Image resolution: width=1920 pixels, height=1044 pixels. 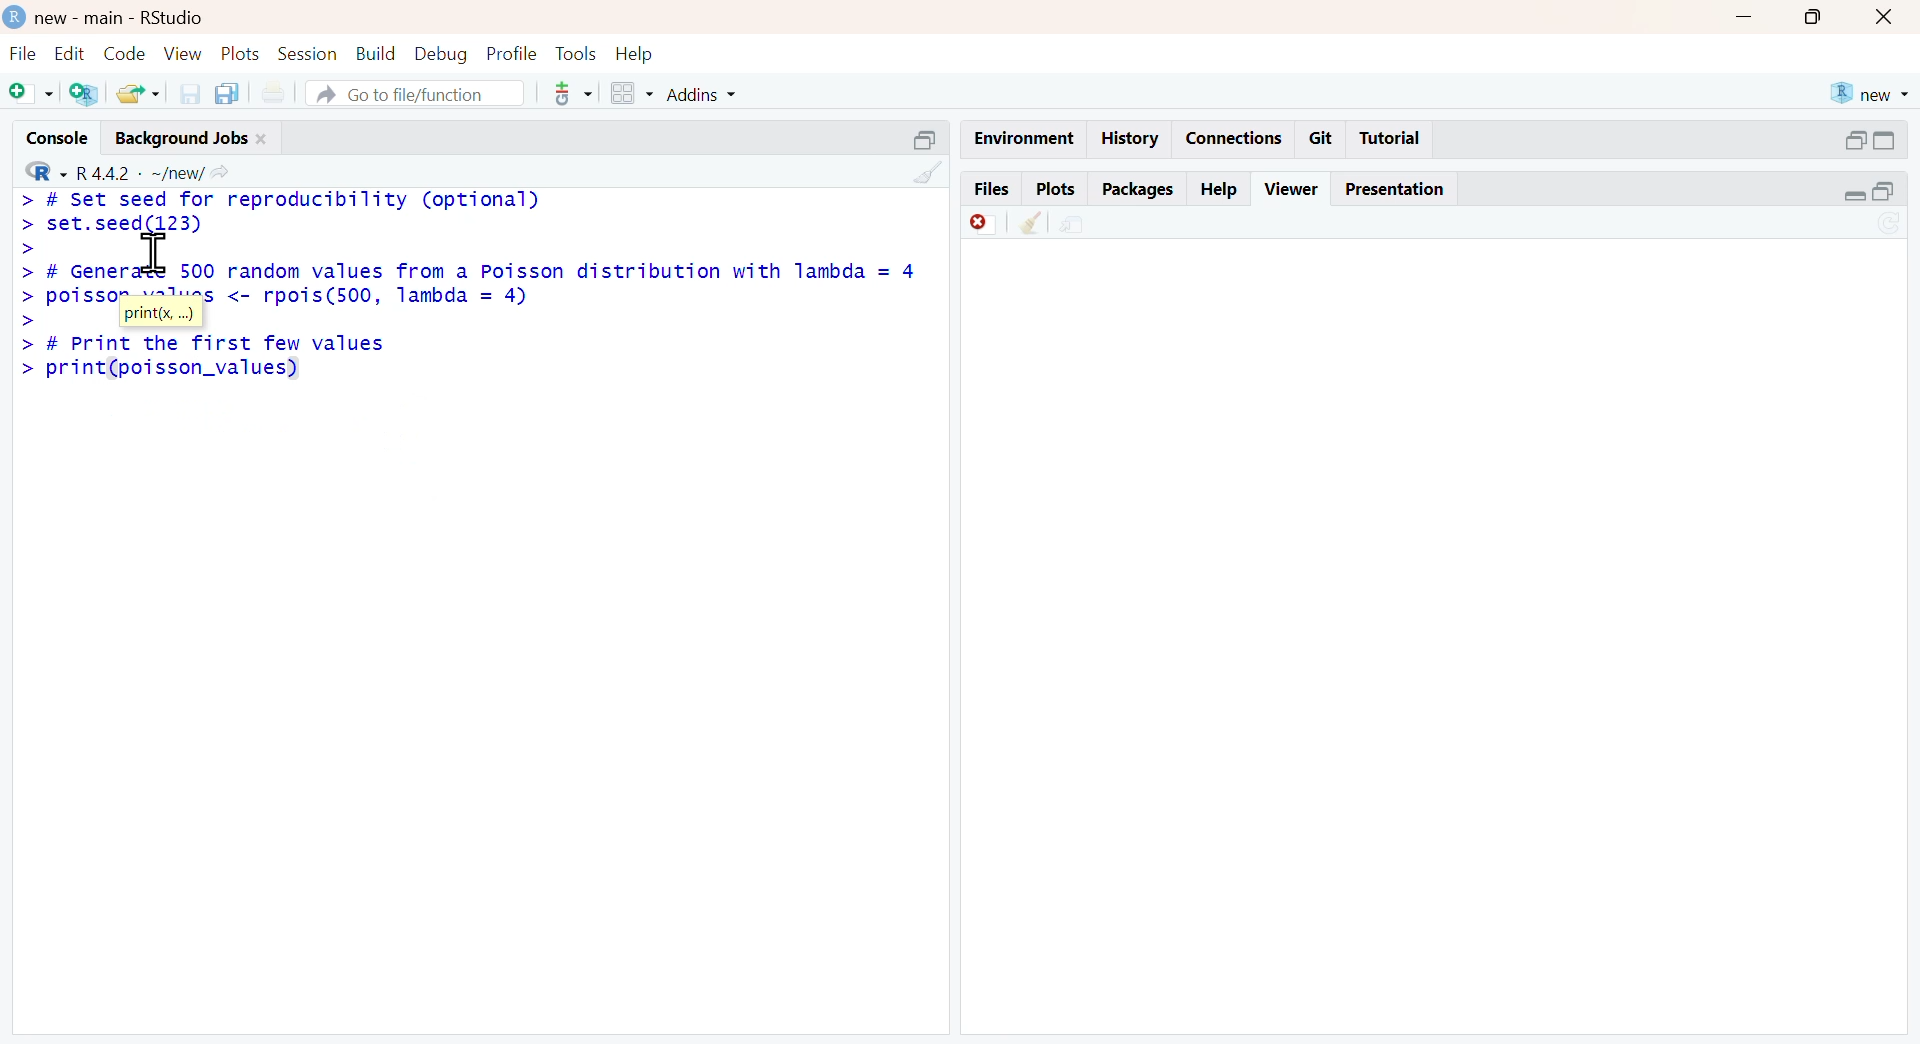 I want to click on save, so click(x=191, y=94).